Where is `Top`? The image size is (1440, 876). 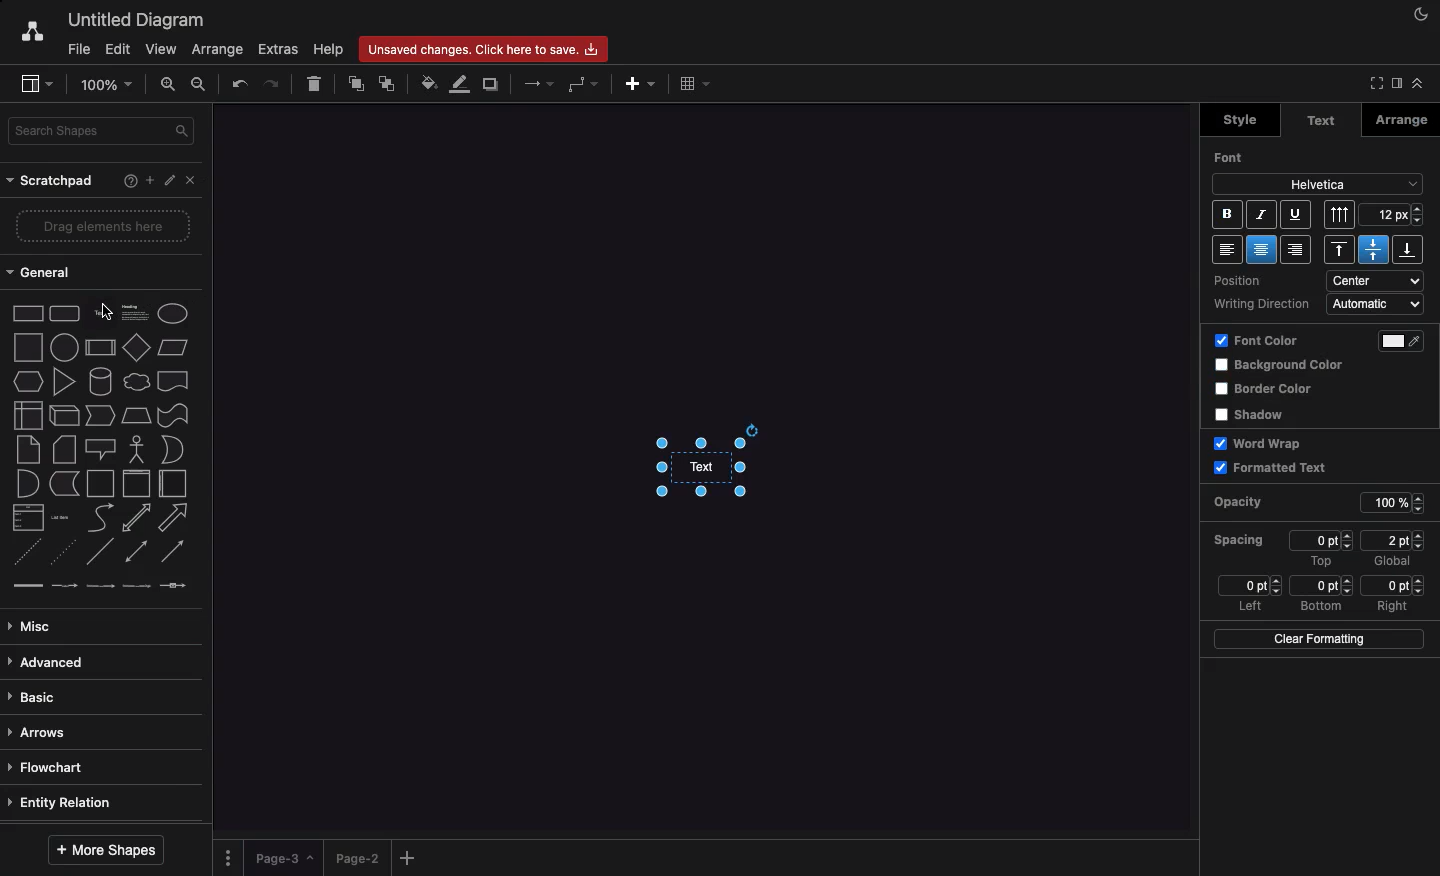
Top is located at coordinates (1320, 561).